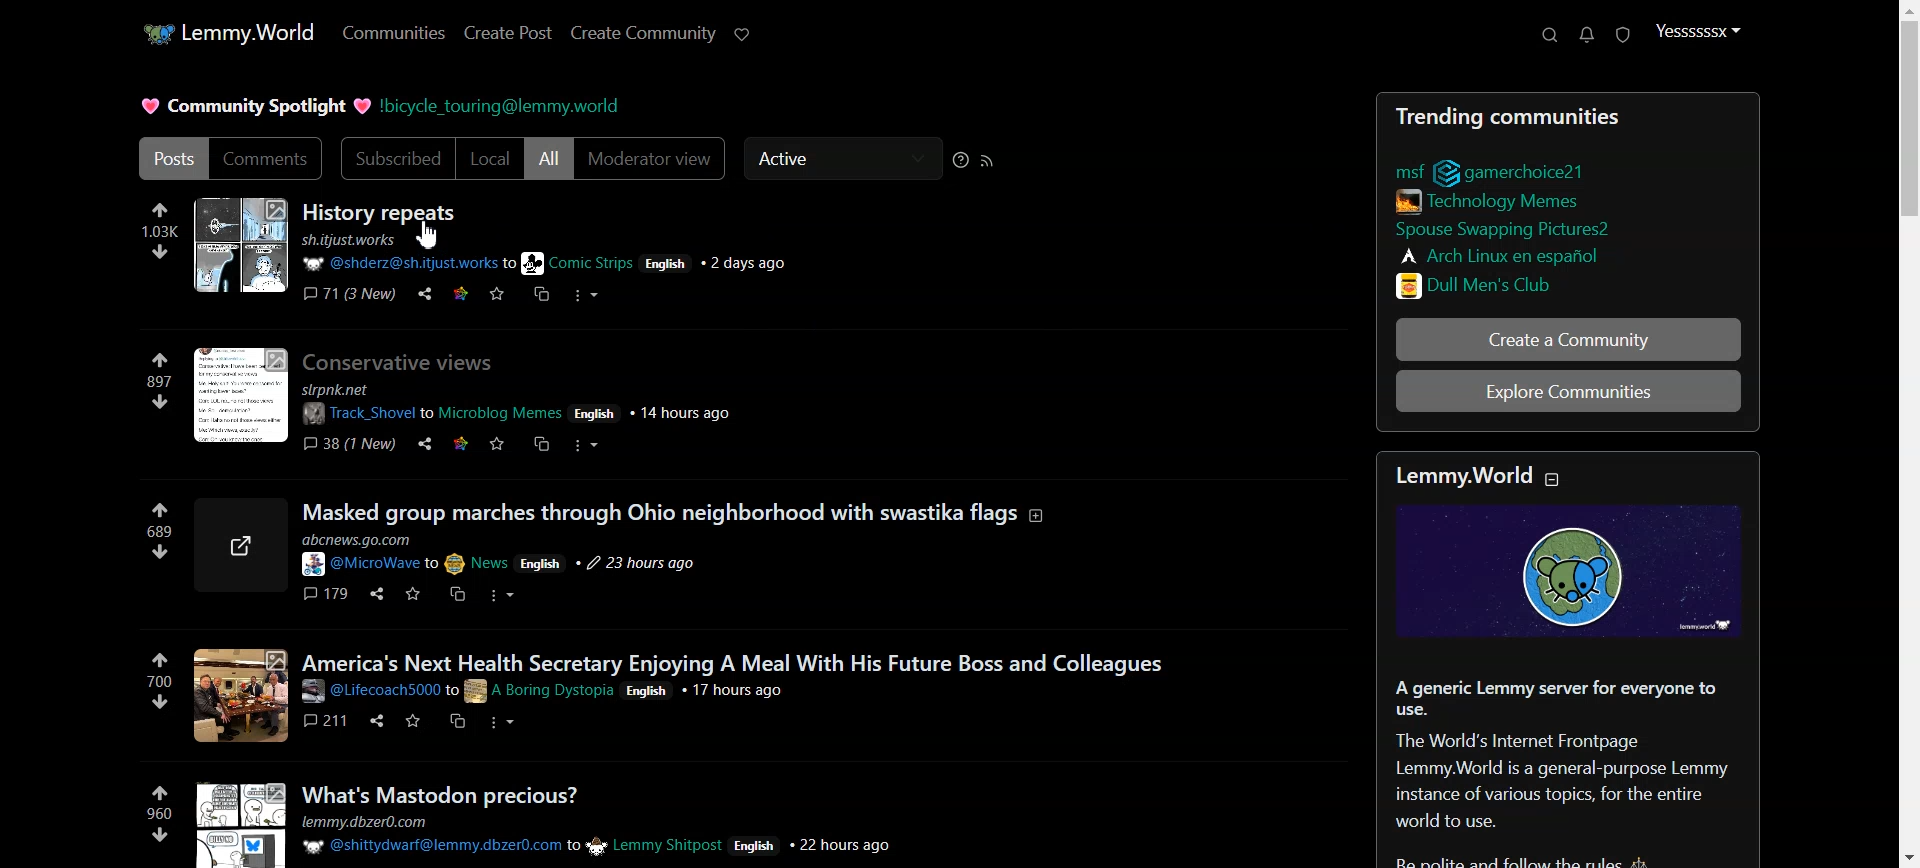 This screenshot has width=1920, height=868. Describe the element at coordinates (540, 294) in the screenshot. I see `Copy` at that location.